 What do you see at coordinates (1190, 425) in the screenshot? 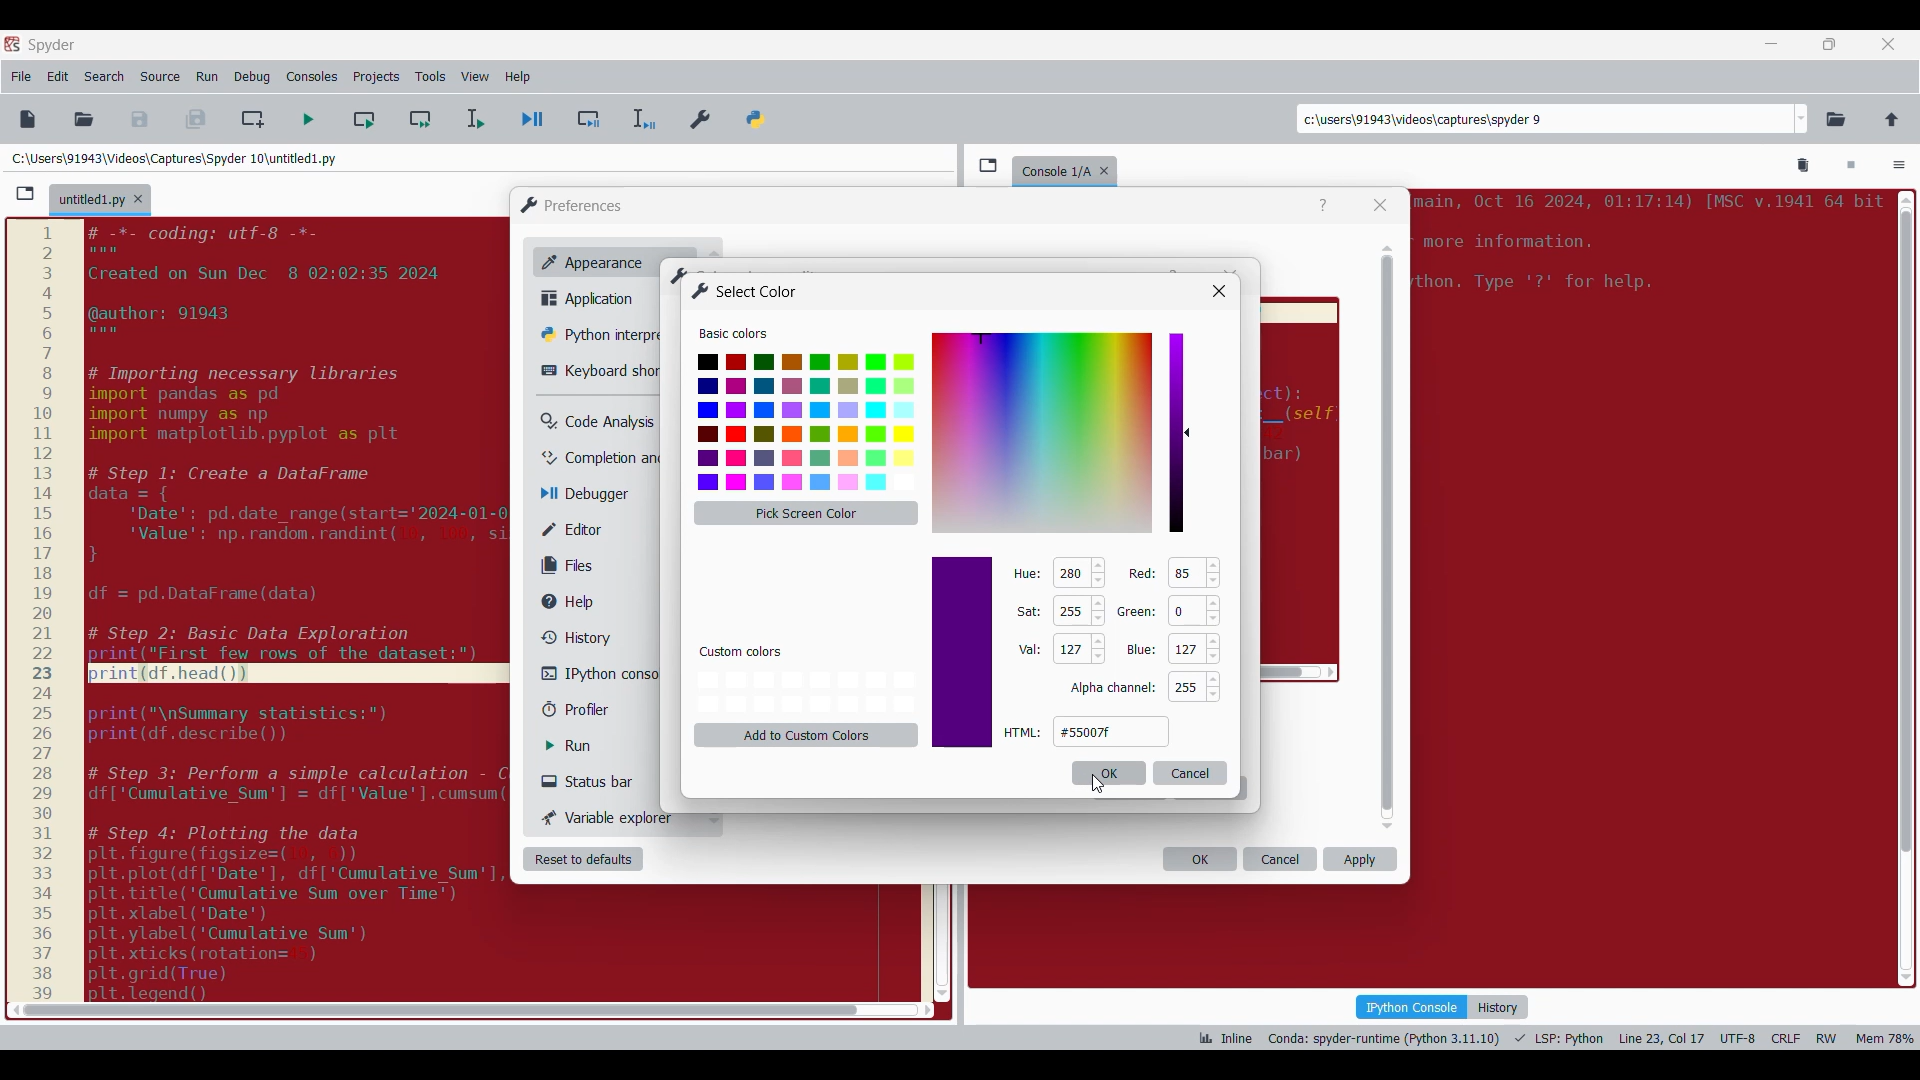
I see `Indiacte color position in color scale` at bounding box center [1190, 425].